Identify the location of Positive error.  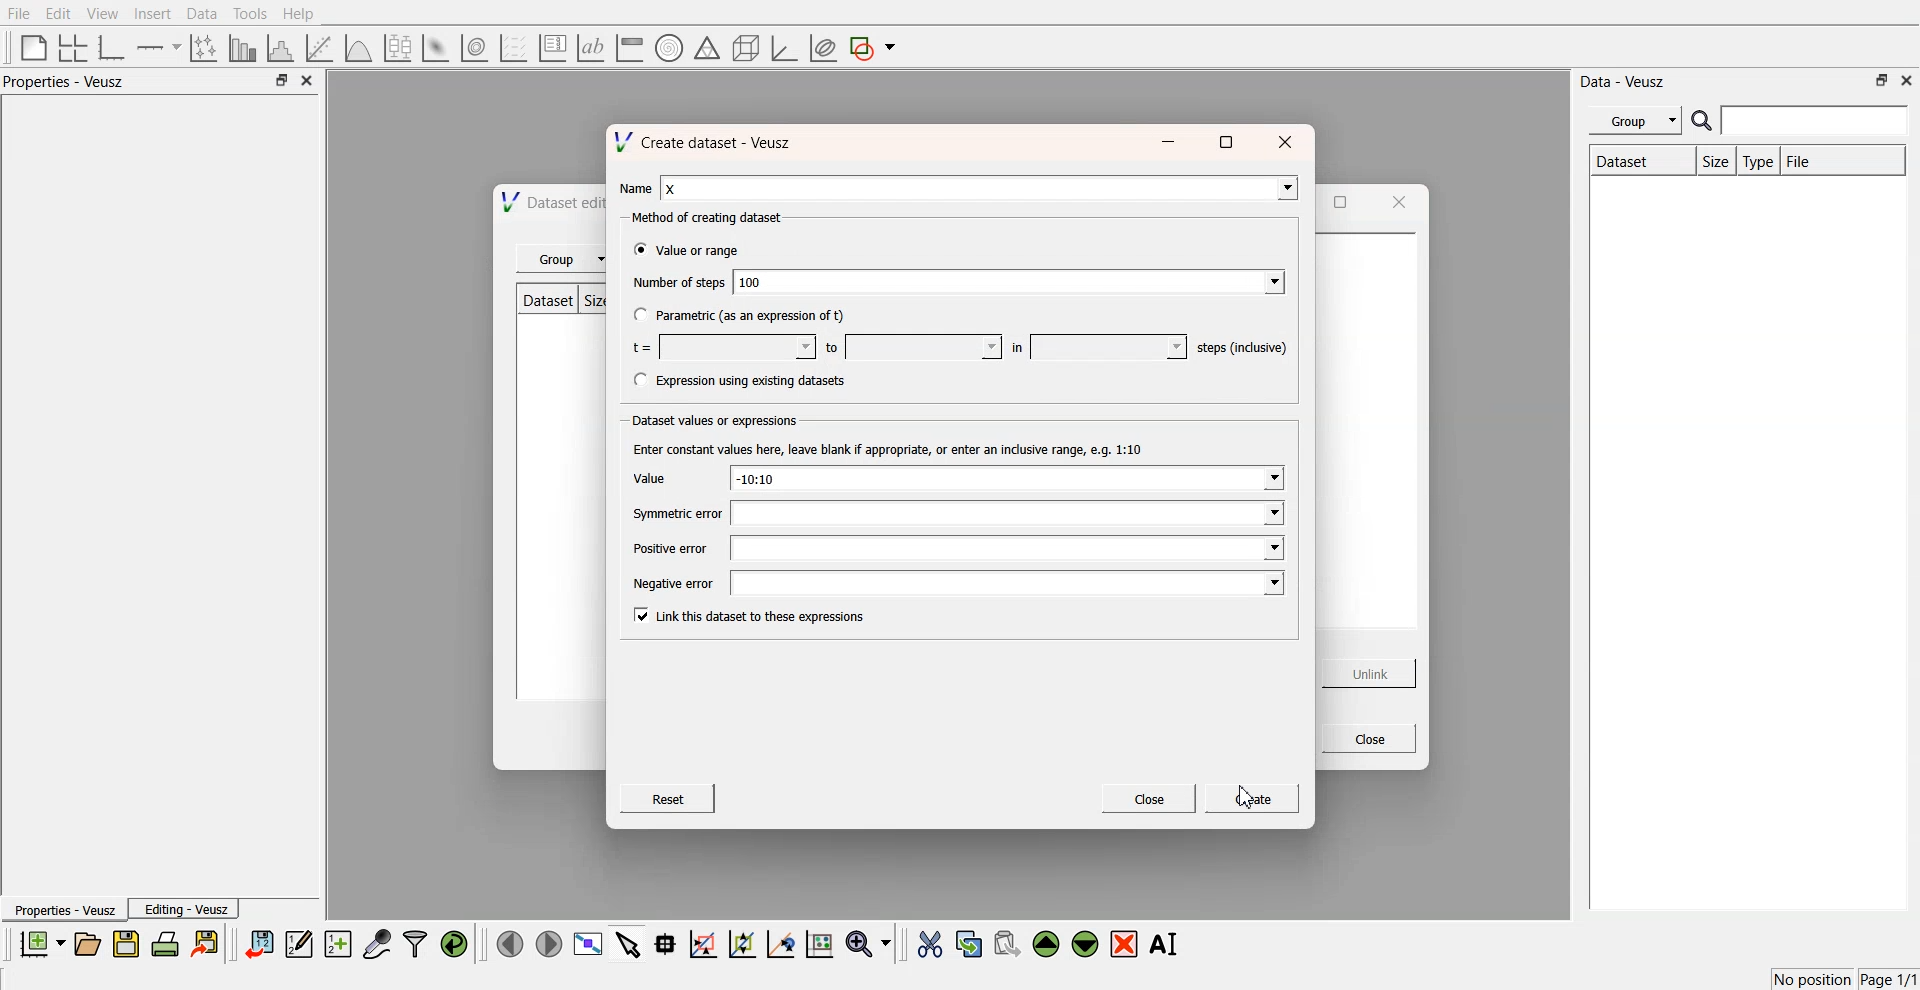
(670, 549).